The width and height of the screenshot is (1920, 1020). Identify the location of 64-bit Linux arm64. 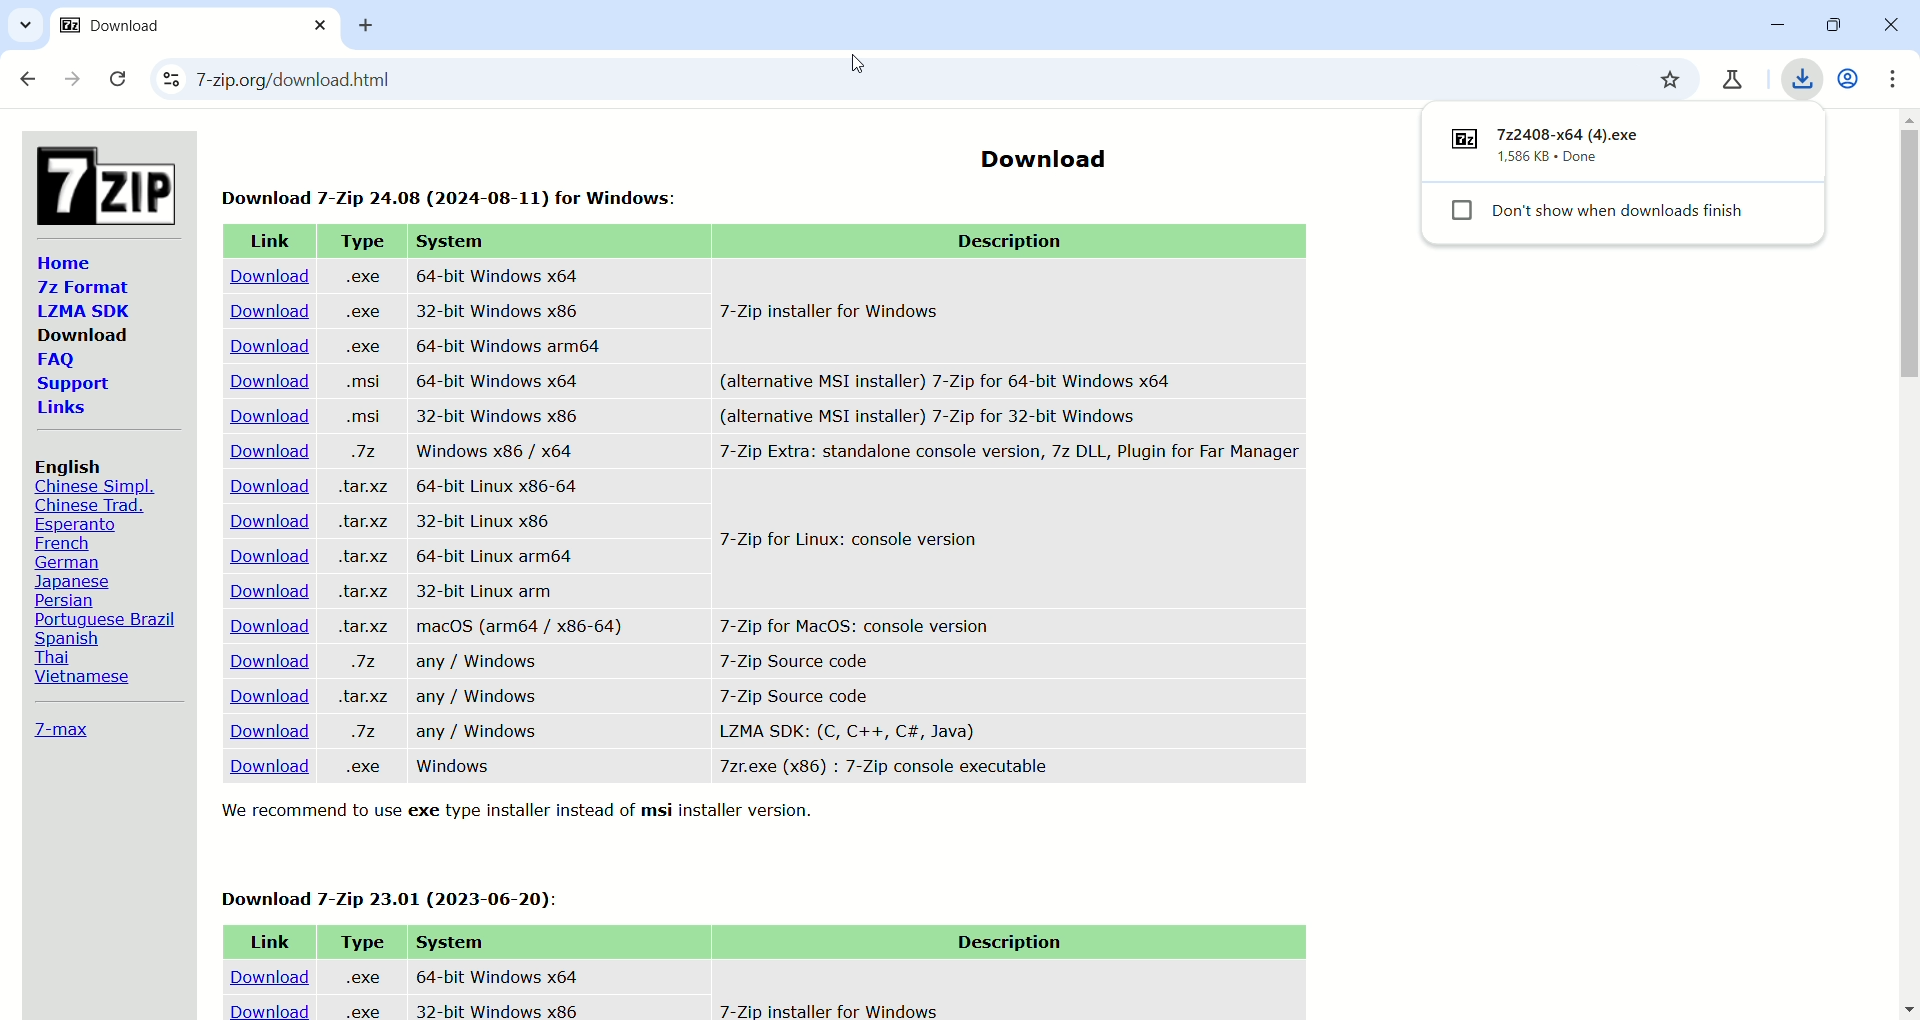
(489, 555).